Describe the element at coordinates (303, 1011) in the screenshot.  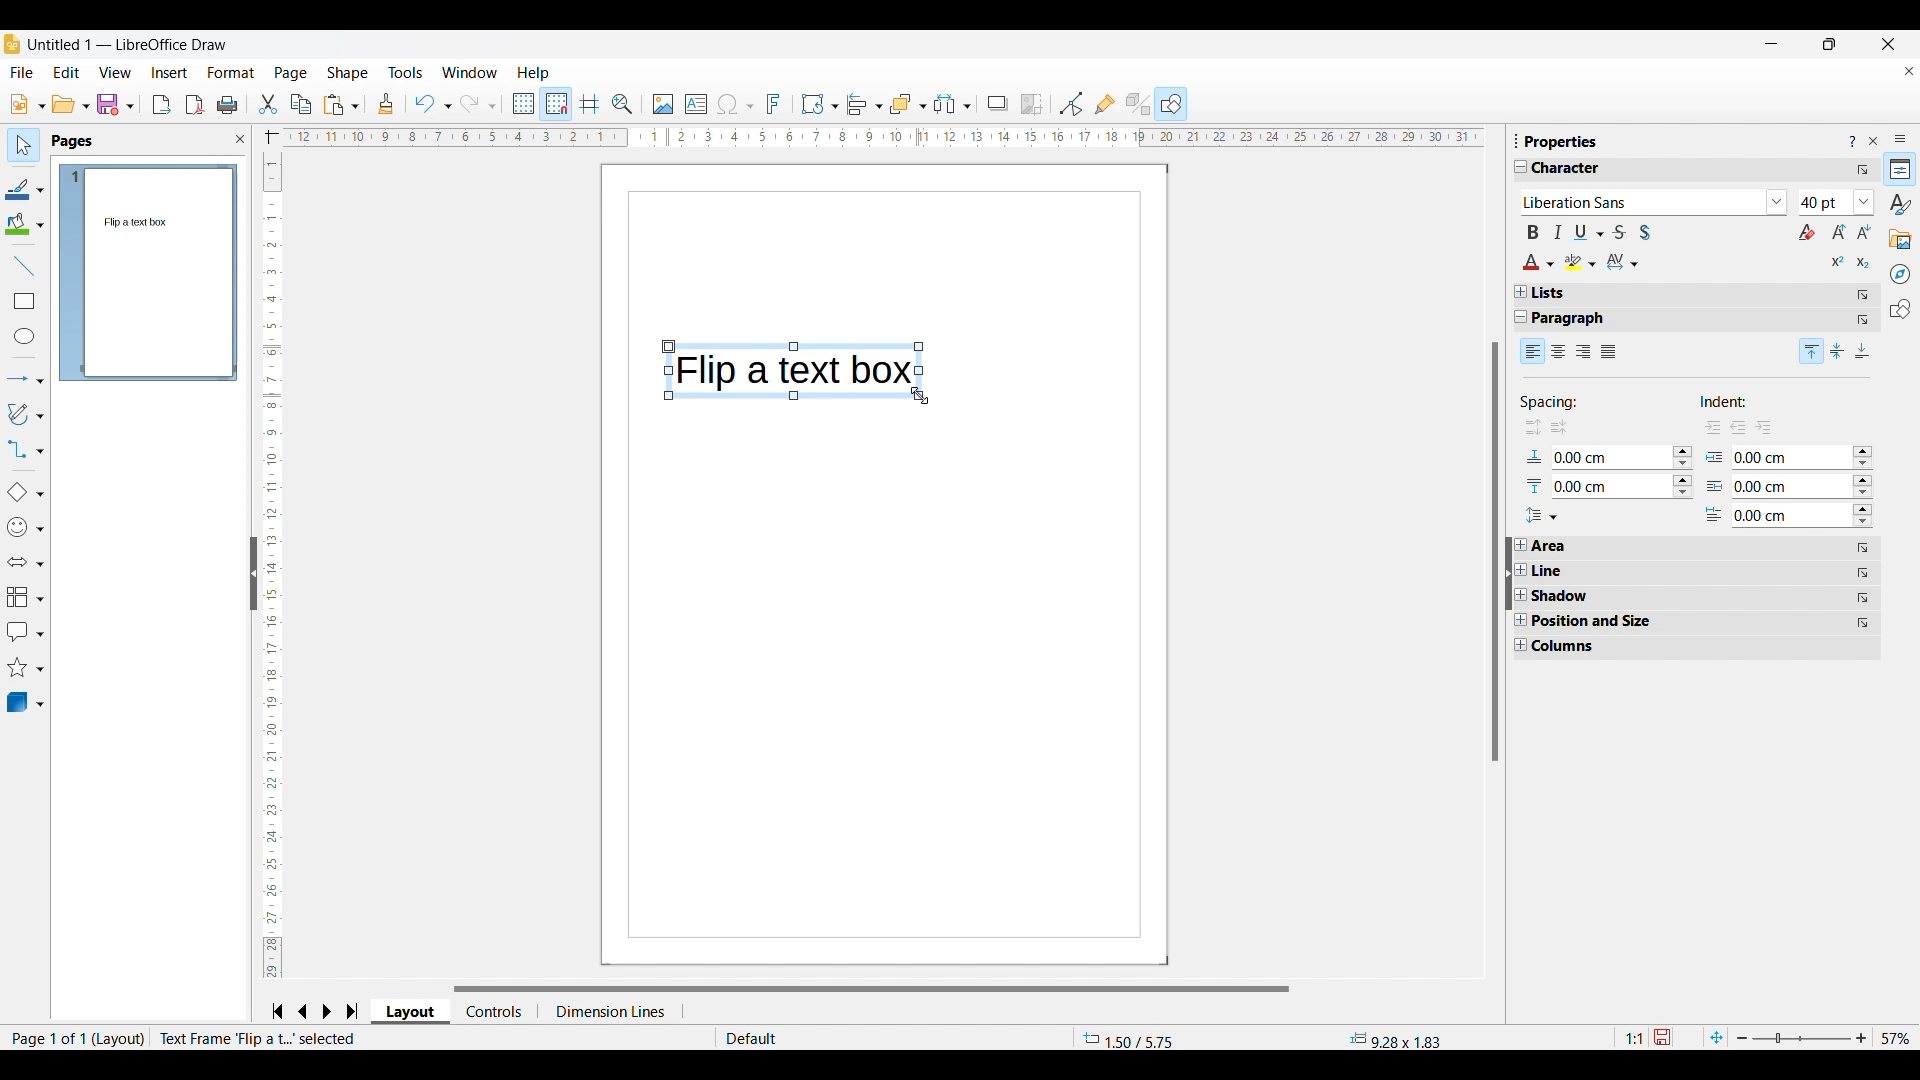
I see `Go to previous slide` at that location.